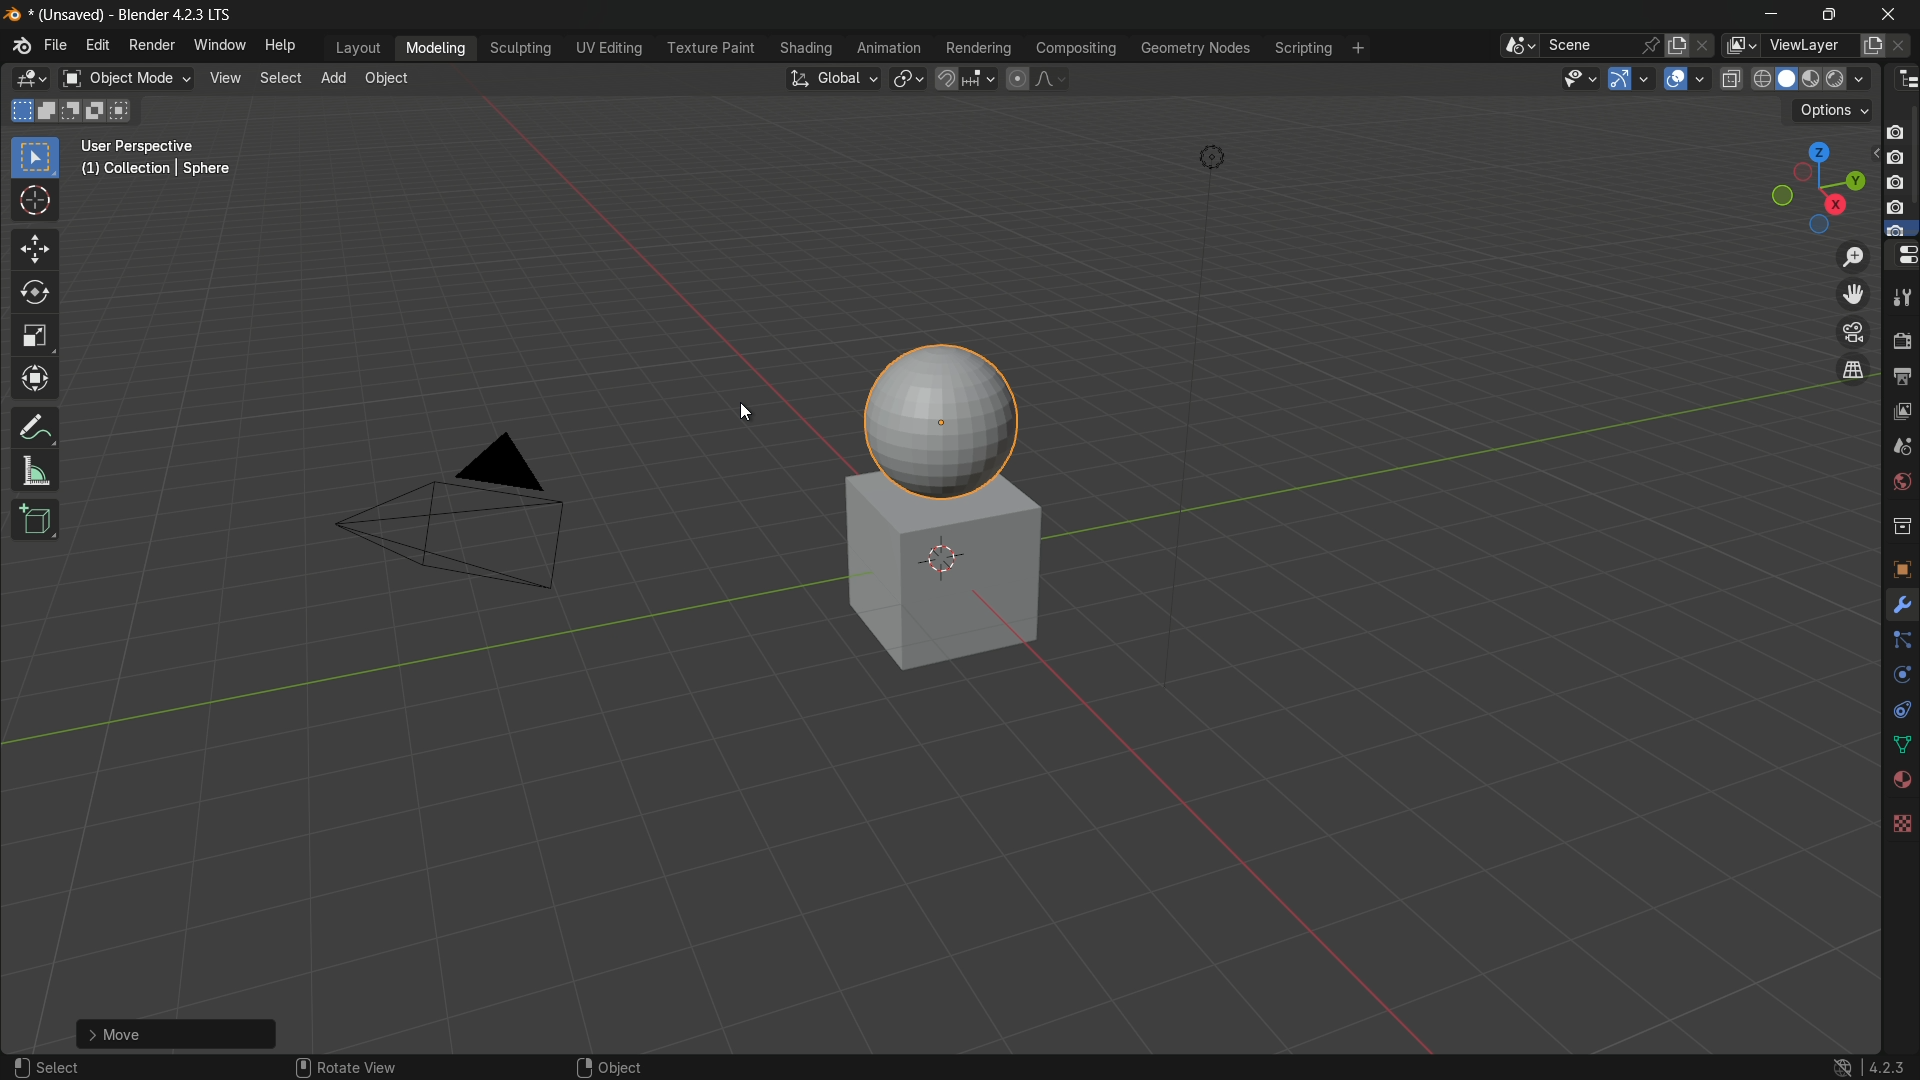 This screenshot has height=1080, width=1920. I want to click on Mesh Data Properties, so click(1898, 742).